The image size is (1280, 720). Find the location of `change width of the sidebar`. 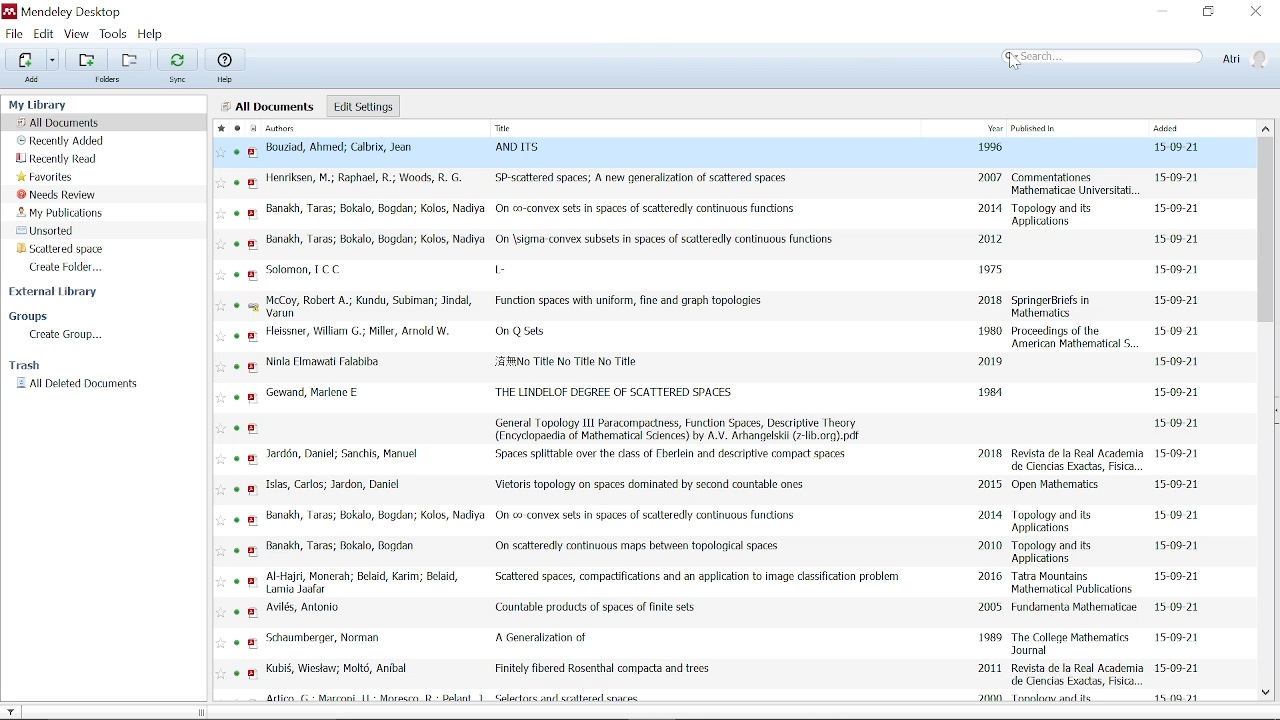

change width of the sidebar is located at coordinates (205, 712).